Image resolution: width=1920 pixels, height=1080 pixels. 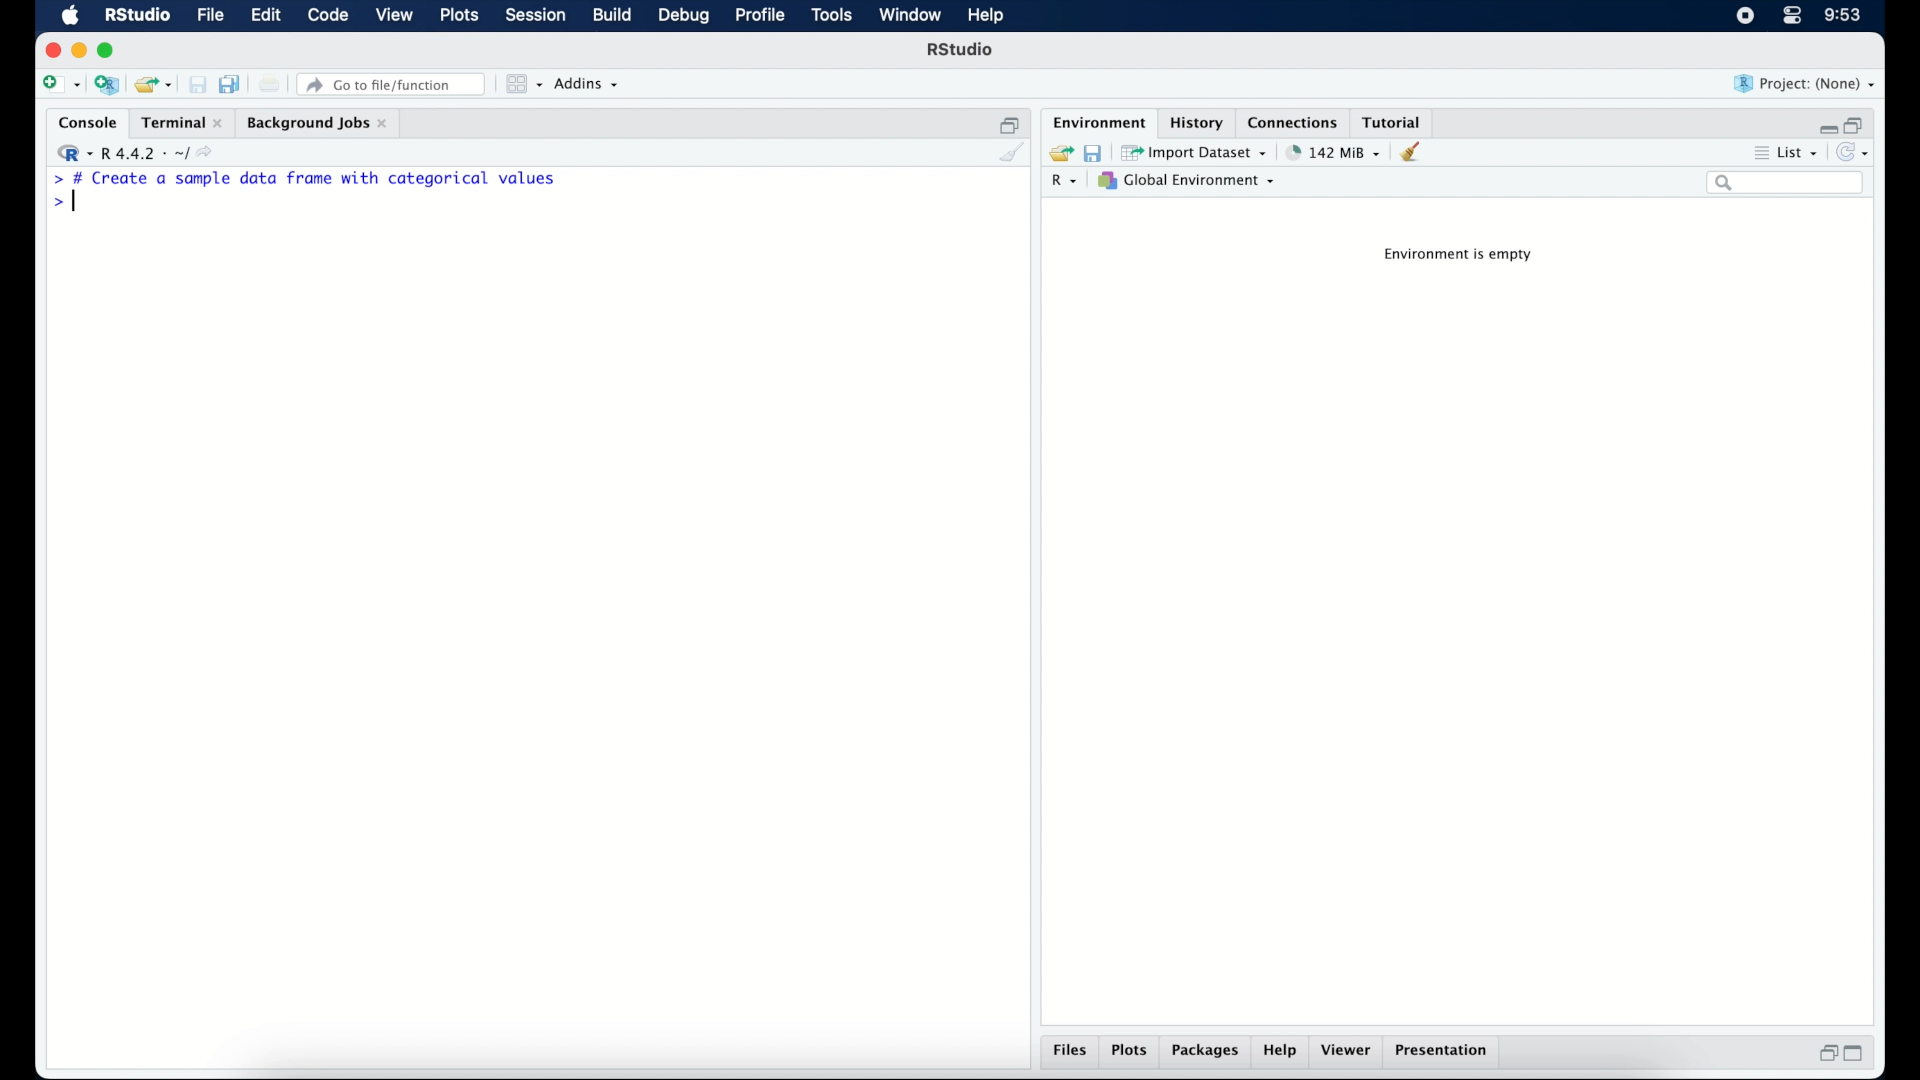 What do you see at coordinates (137, 16) in the screenshot?
I see `R studio` at bounding box center [137, 16].